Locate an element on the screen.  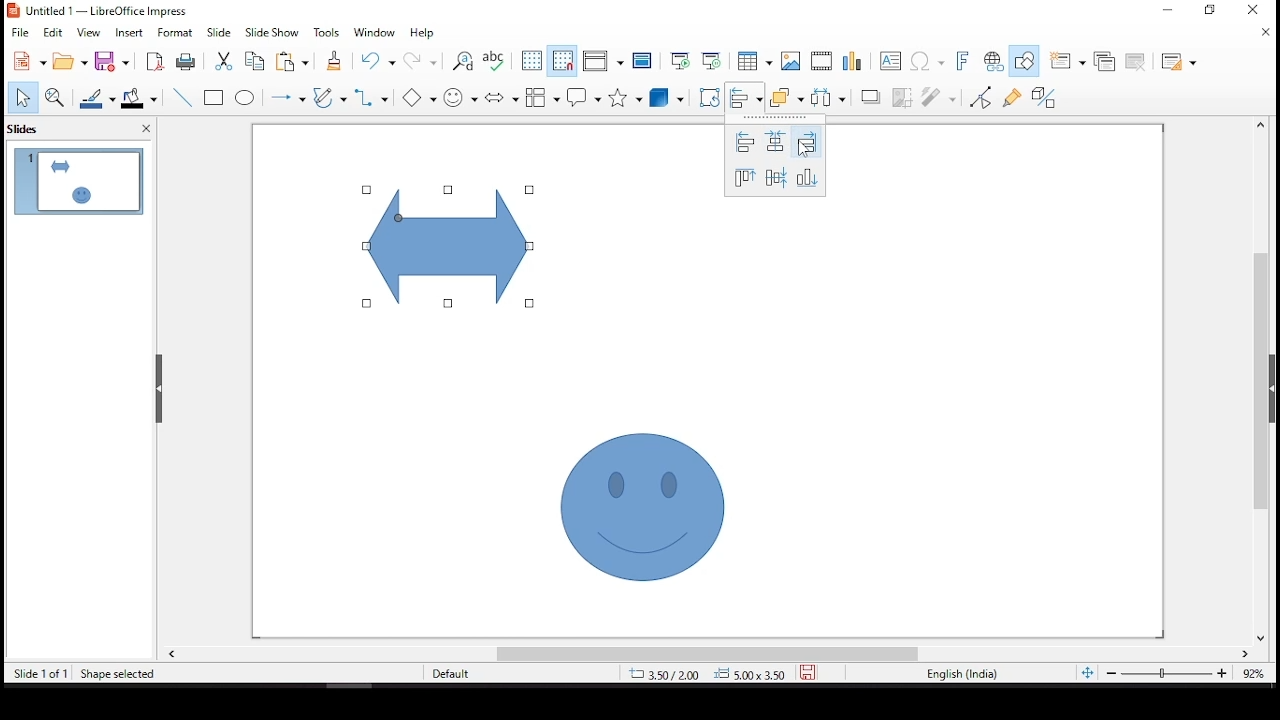
view is located at coordinates (91, 34).